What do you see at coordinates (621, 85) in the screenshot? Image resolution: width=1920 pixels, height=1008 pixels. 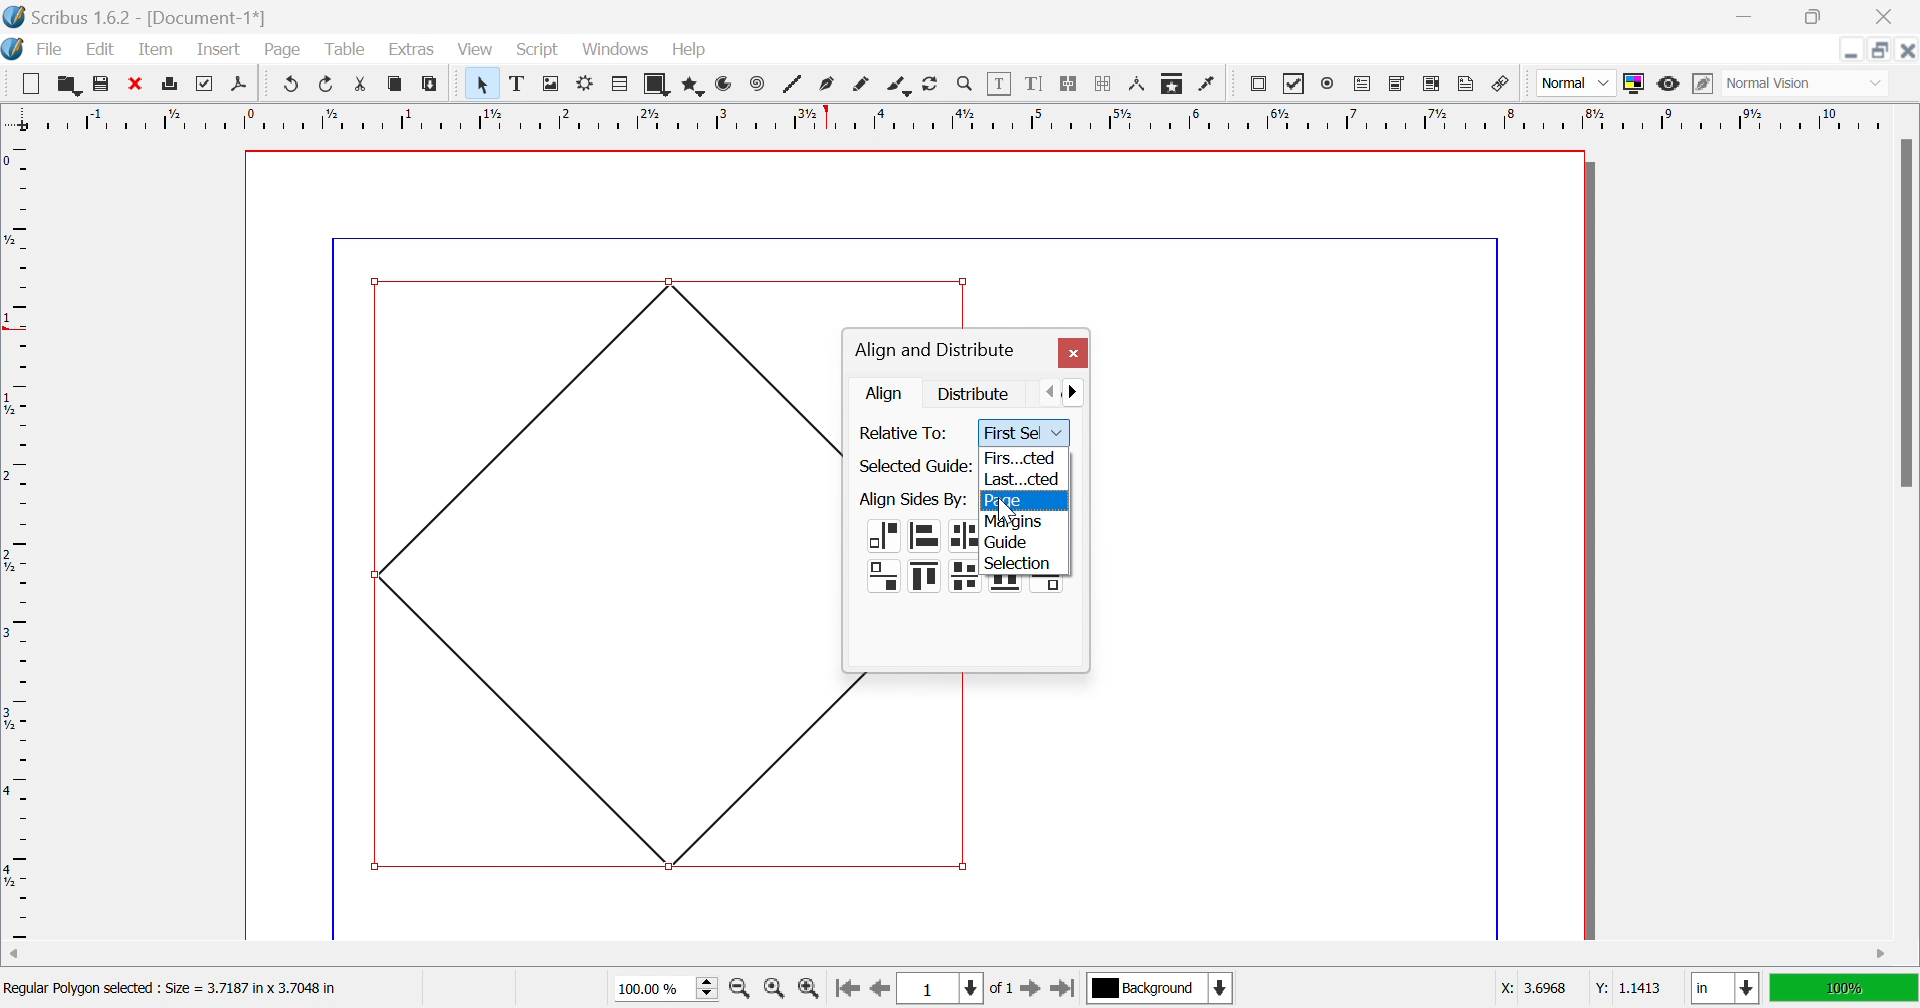 I see `Table` at bounding box center [621, 85].